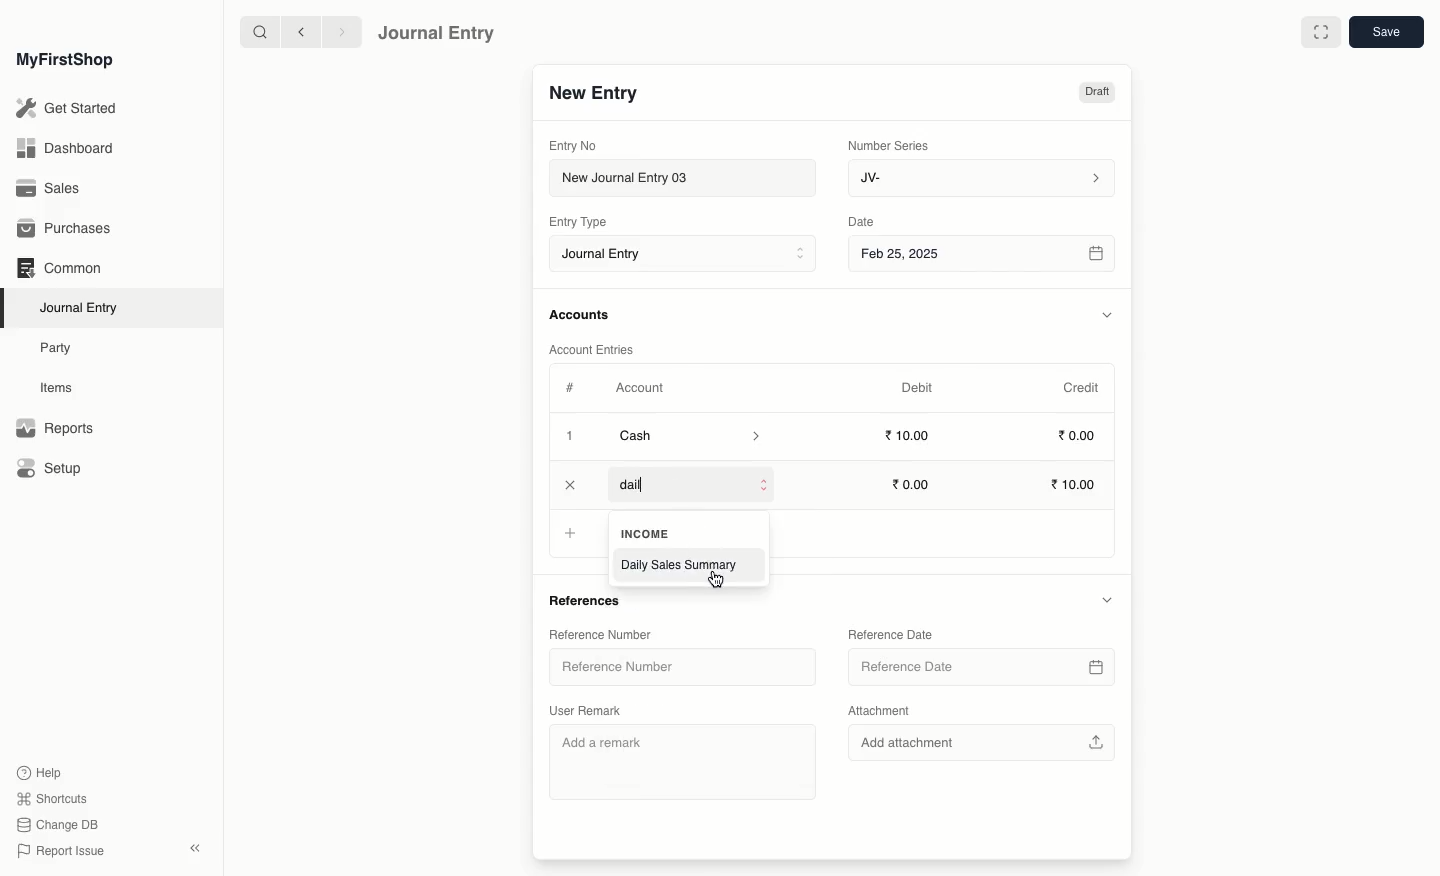  I want to click on Party, so click(57, 347).